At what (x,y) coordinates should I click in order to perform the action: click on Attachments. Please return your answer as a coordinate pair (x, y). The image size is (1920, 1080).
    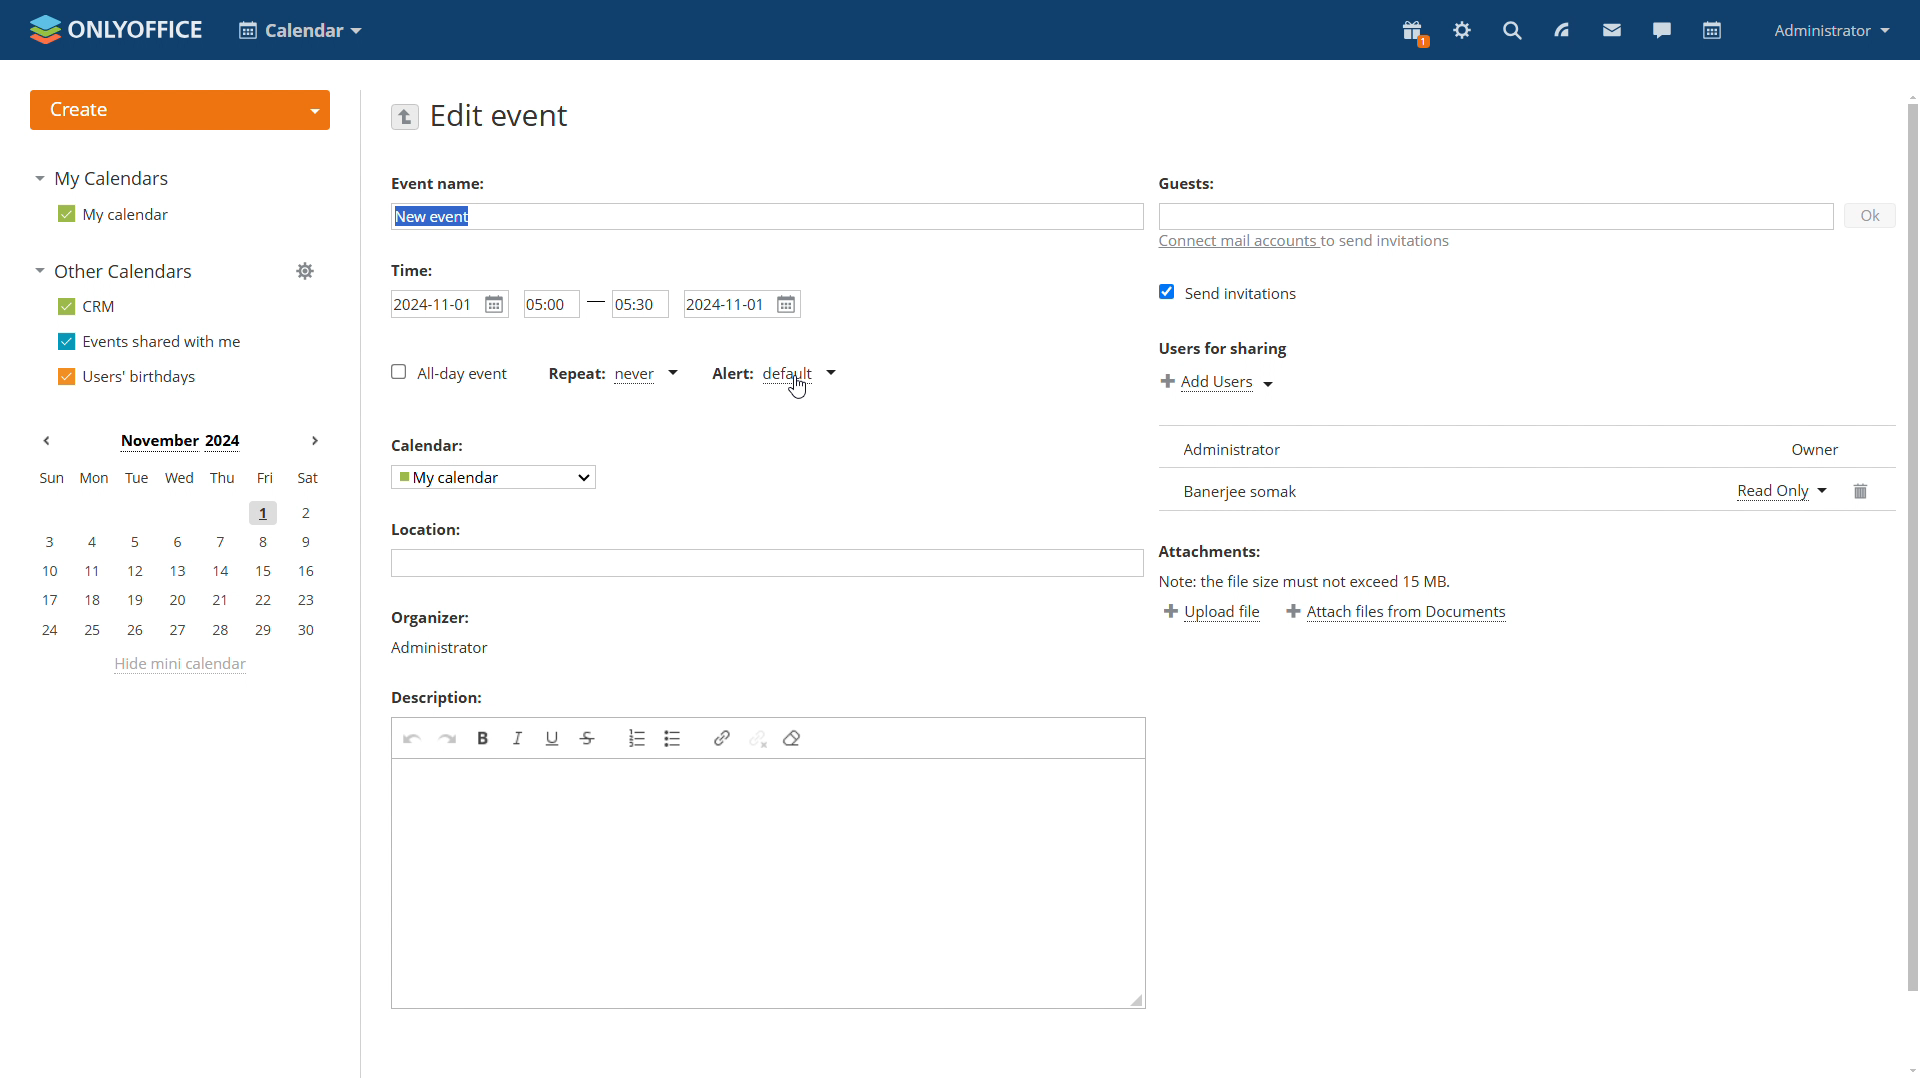
    Looking at the image, I should click on (1212, 552).